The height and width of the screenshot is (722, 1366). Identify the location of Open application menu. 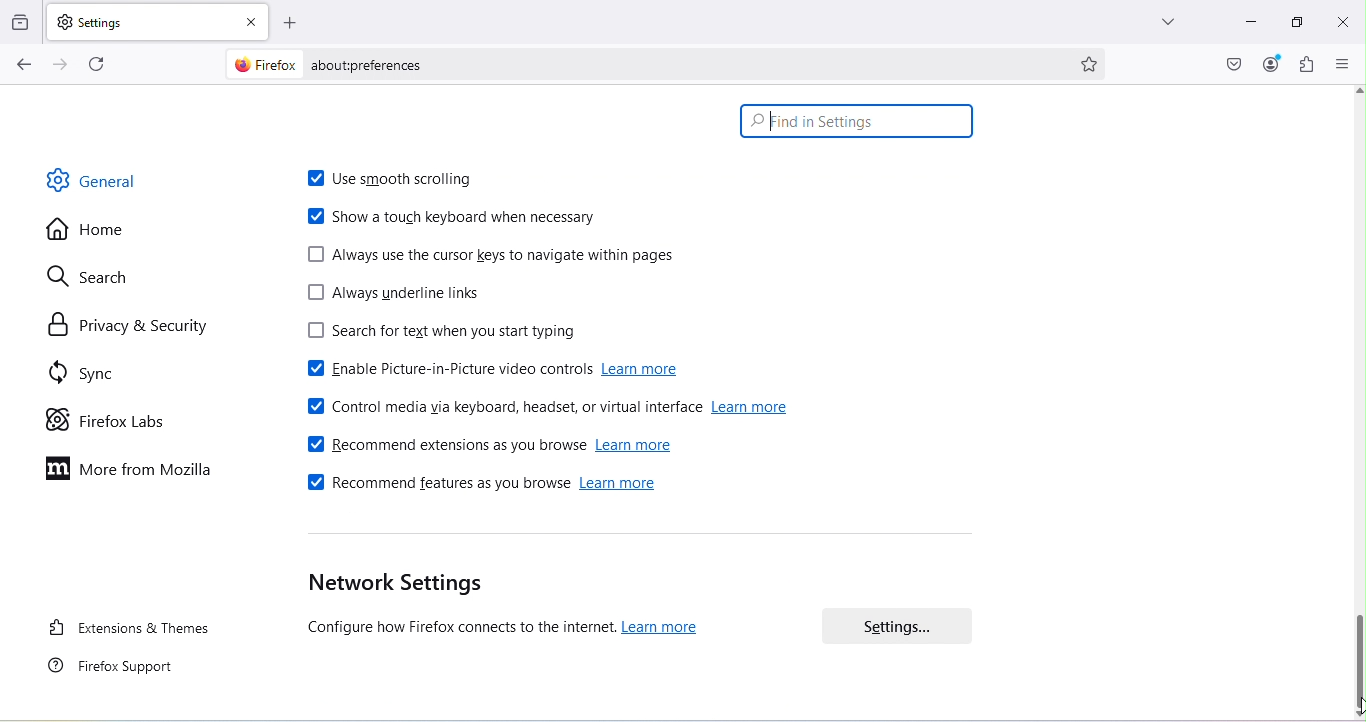
(1340, 64).